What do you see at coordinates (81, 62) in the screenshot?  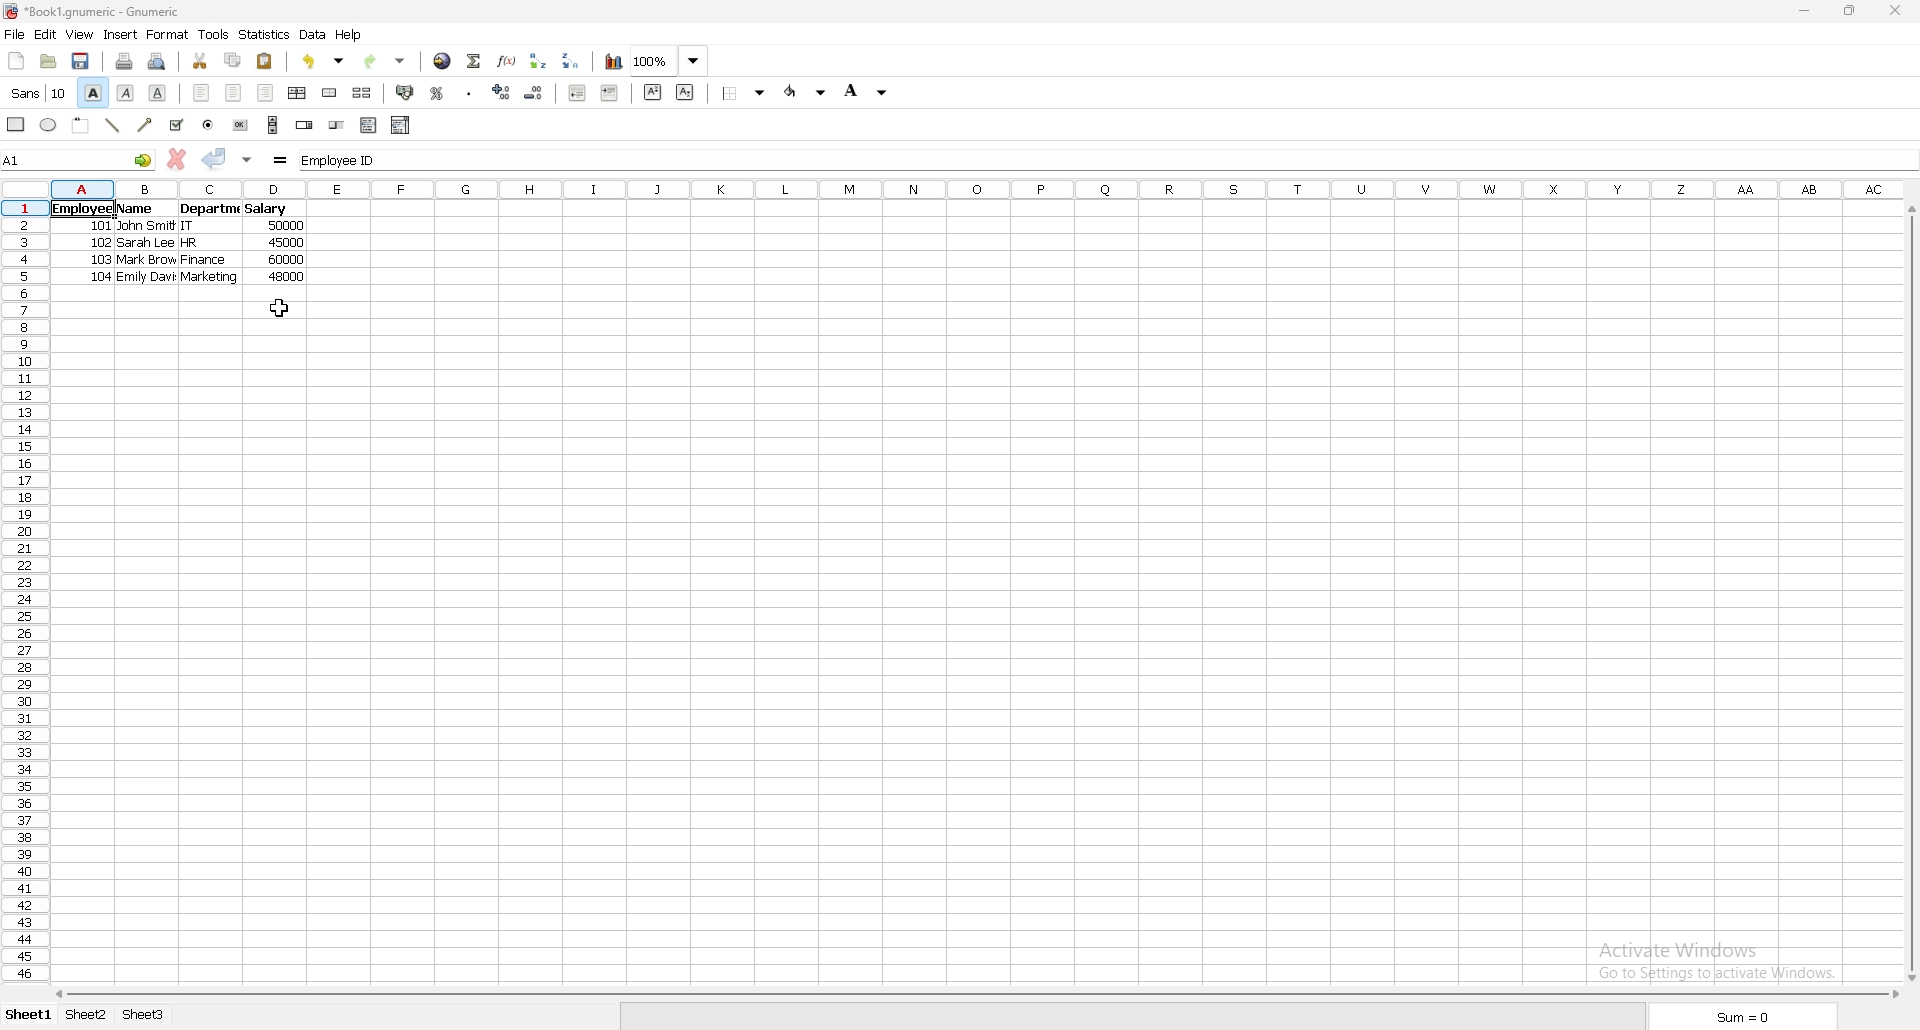 I see `save` at bounding box center [81, 62].